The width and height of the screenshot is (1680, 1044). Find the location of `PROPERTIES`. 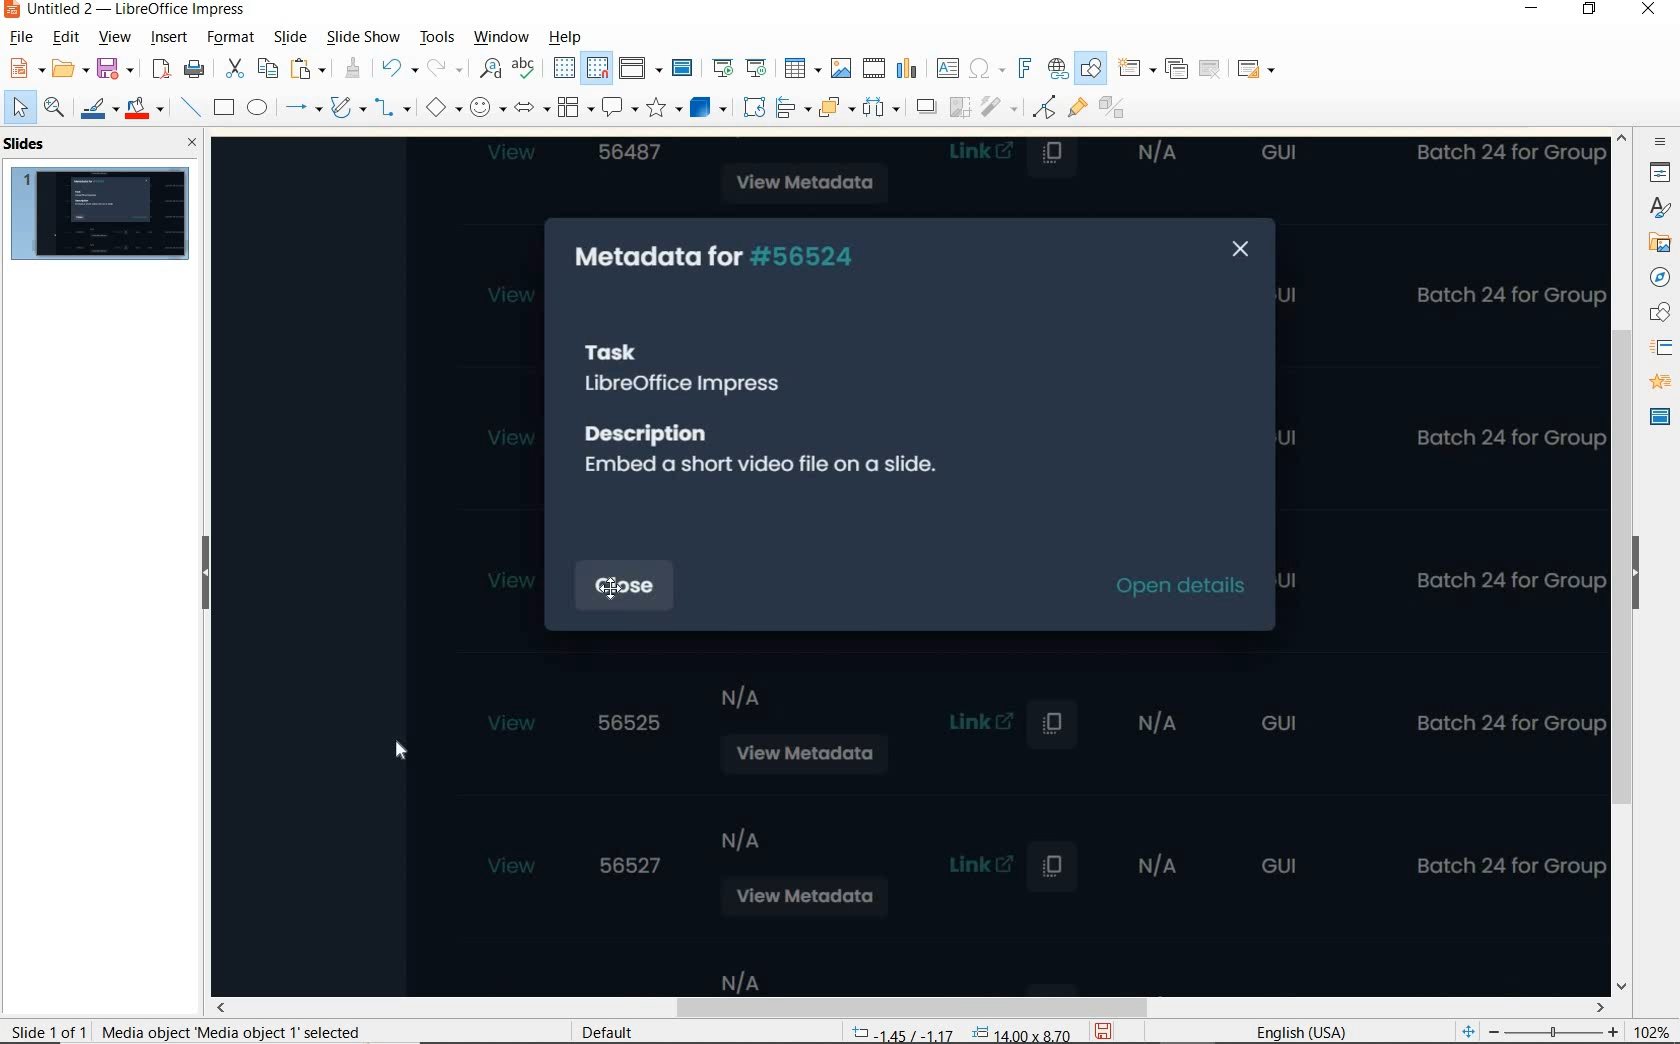

PROPERTIES is located at coordinates (1662, 174).